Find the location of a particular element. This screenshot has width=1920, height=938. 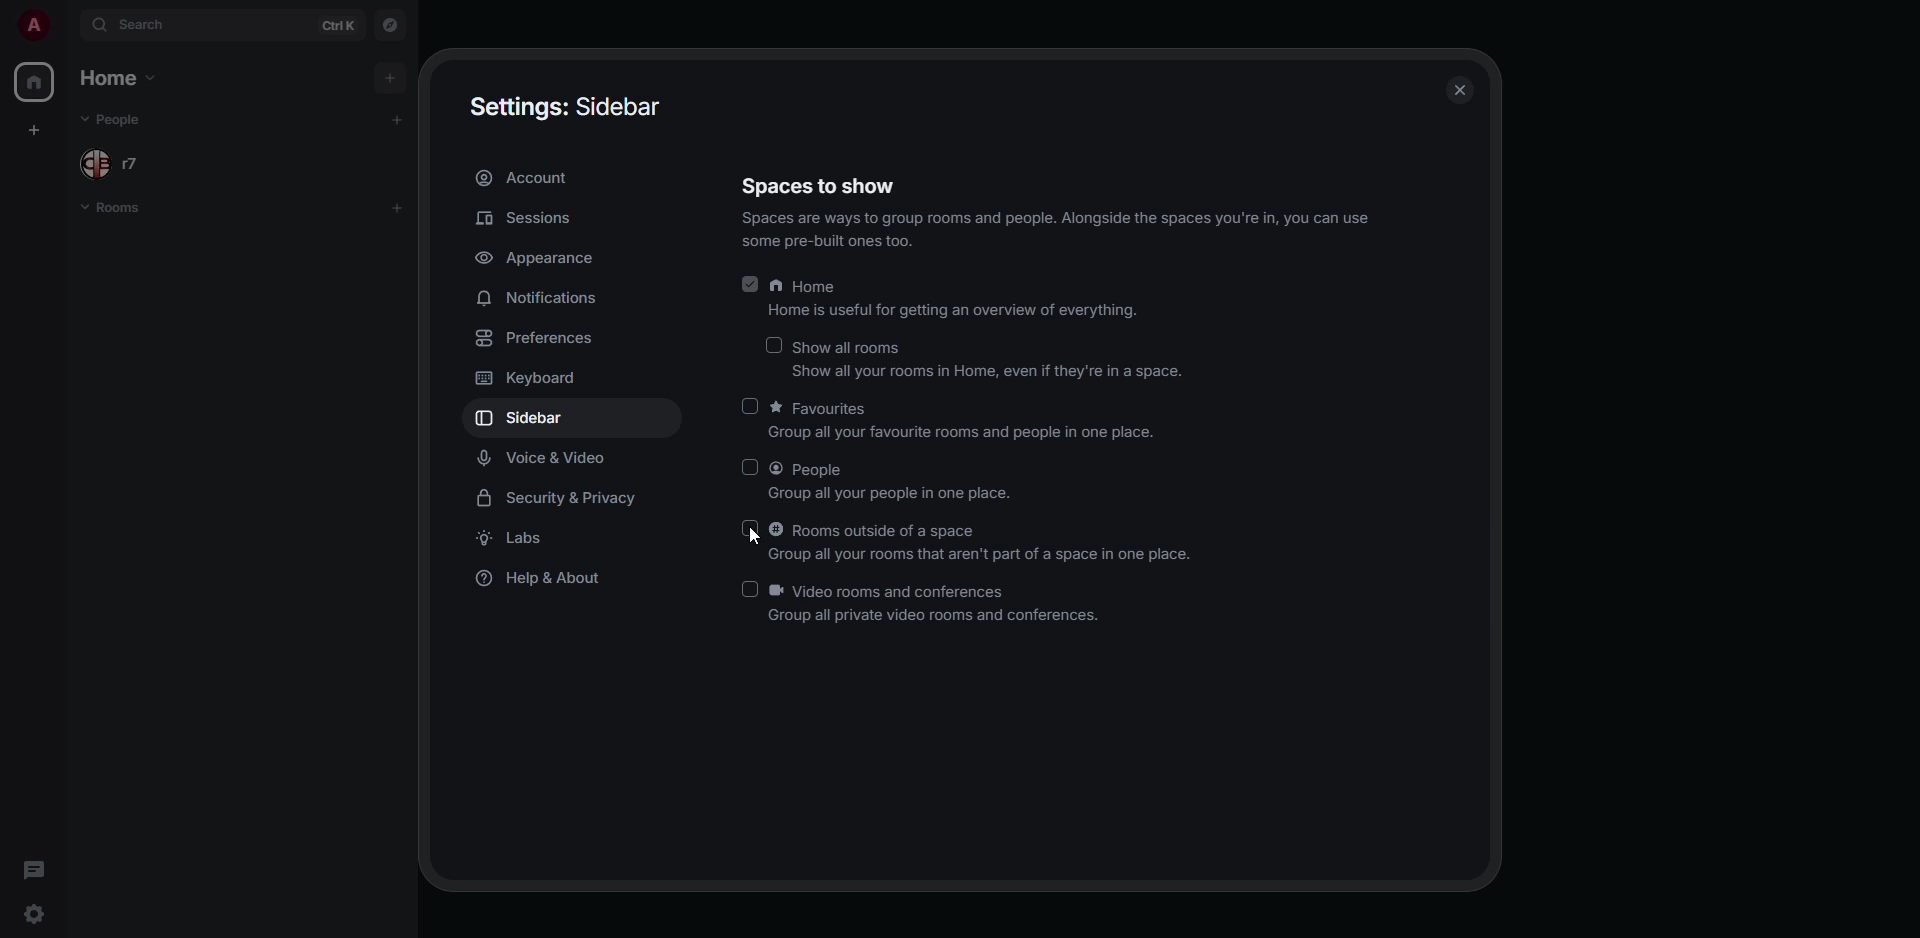

enabled is located at coordinates (750, 281).